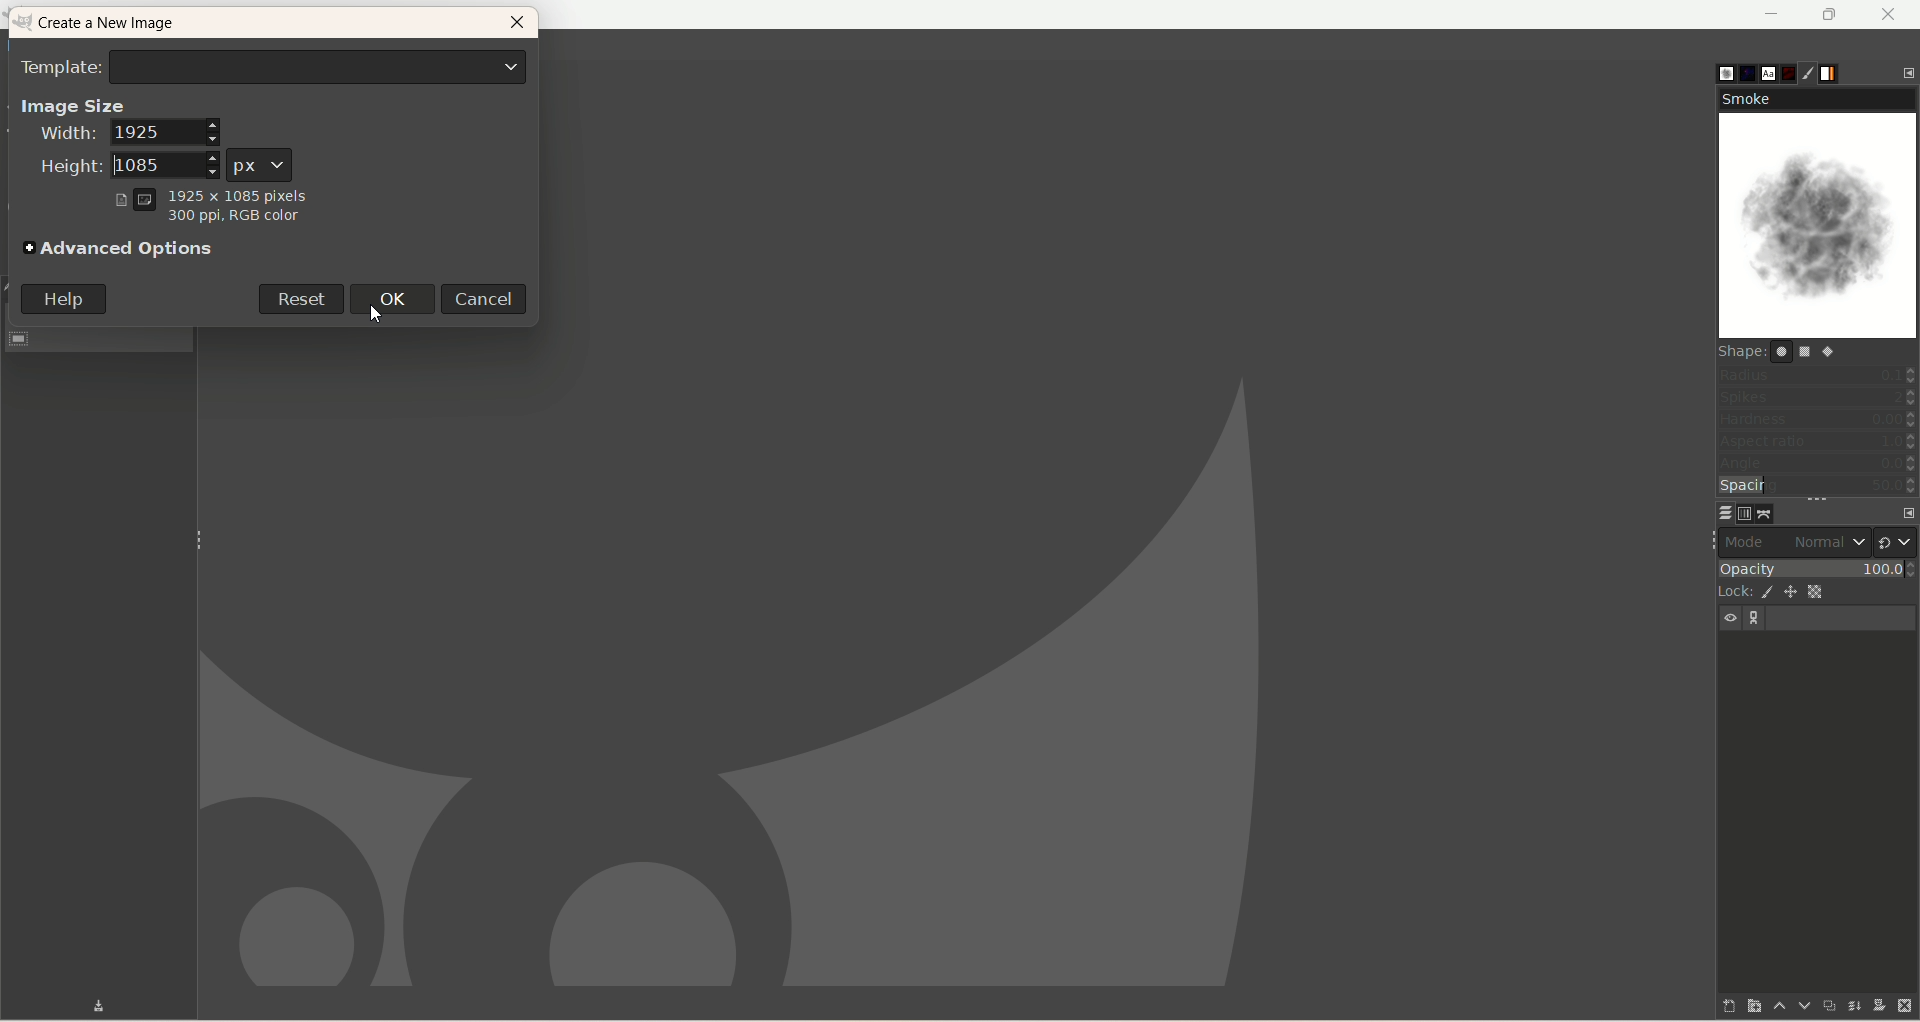 Image resolution: width=1920 pixels, height=1022 pixels. I want to click on advanced options, so click(121, 250).